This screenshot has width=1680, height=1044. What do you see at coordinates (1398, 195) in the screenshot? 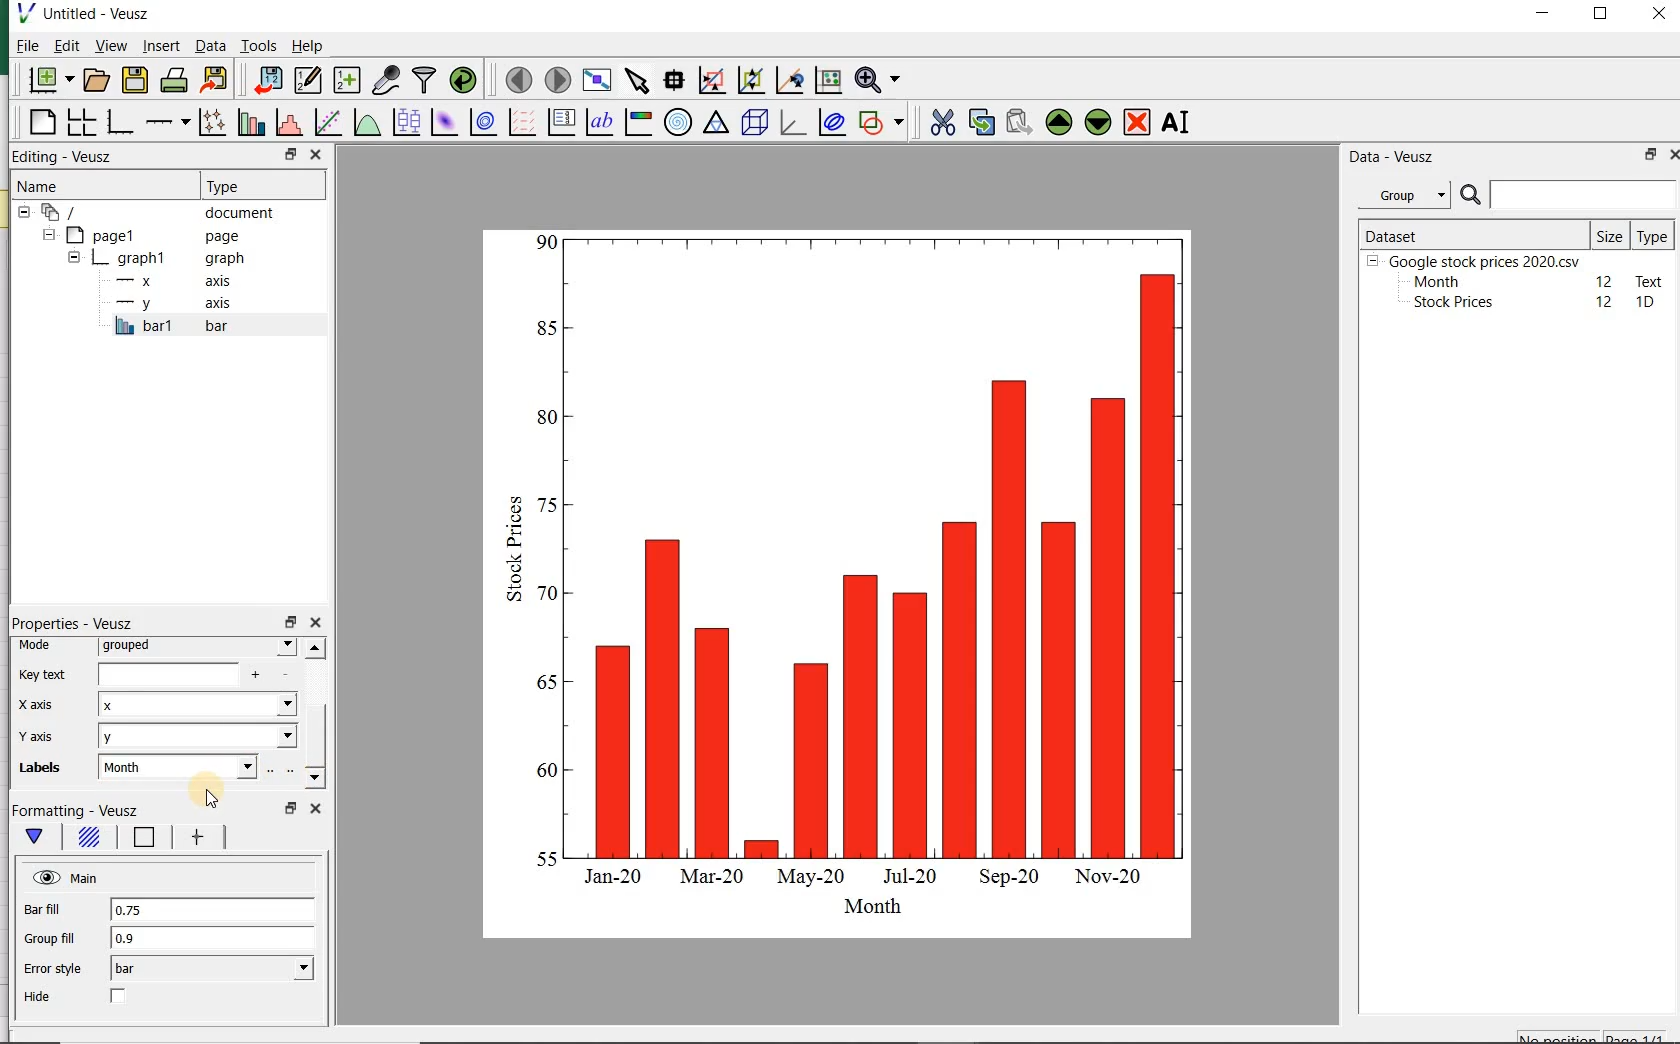
I see `Group datasets with property given` at bounding box center [1398, 195].